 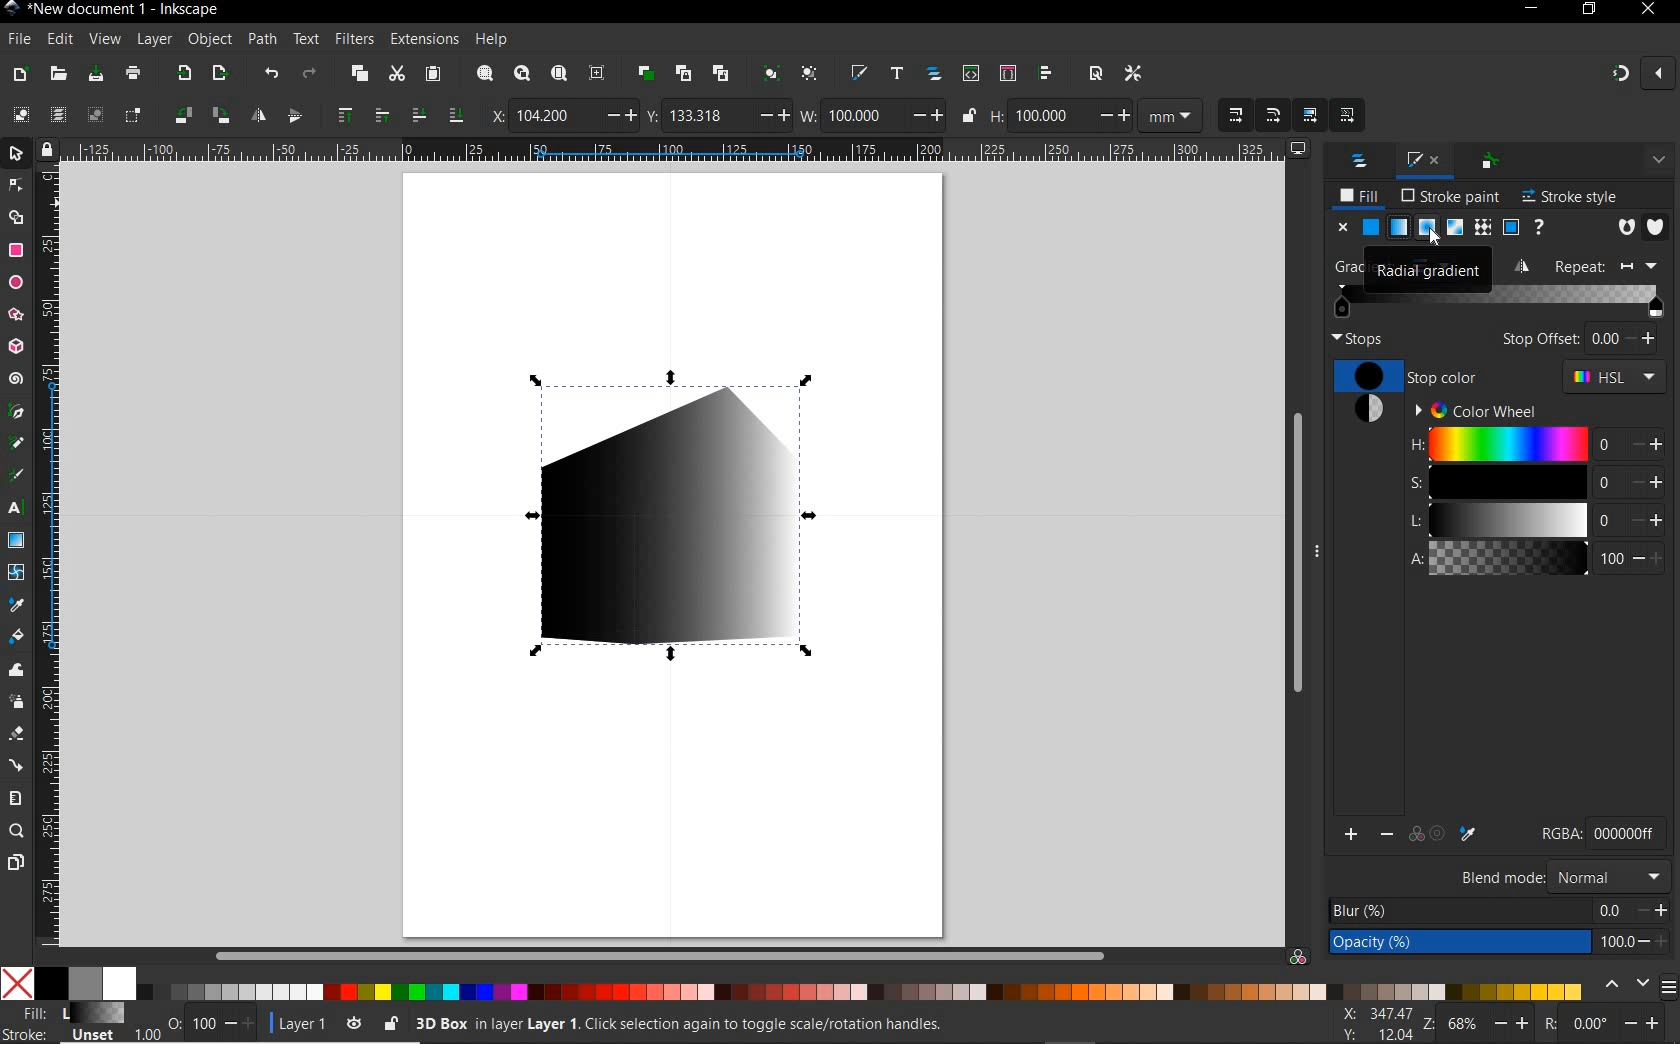 I want to click on ELLIPSE, so click(x=14, y=283).